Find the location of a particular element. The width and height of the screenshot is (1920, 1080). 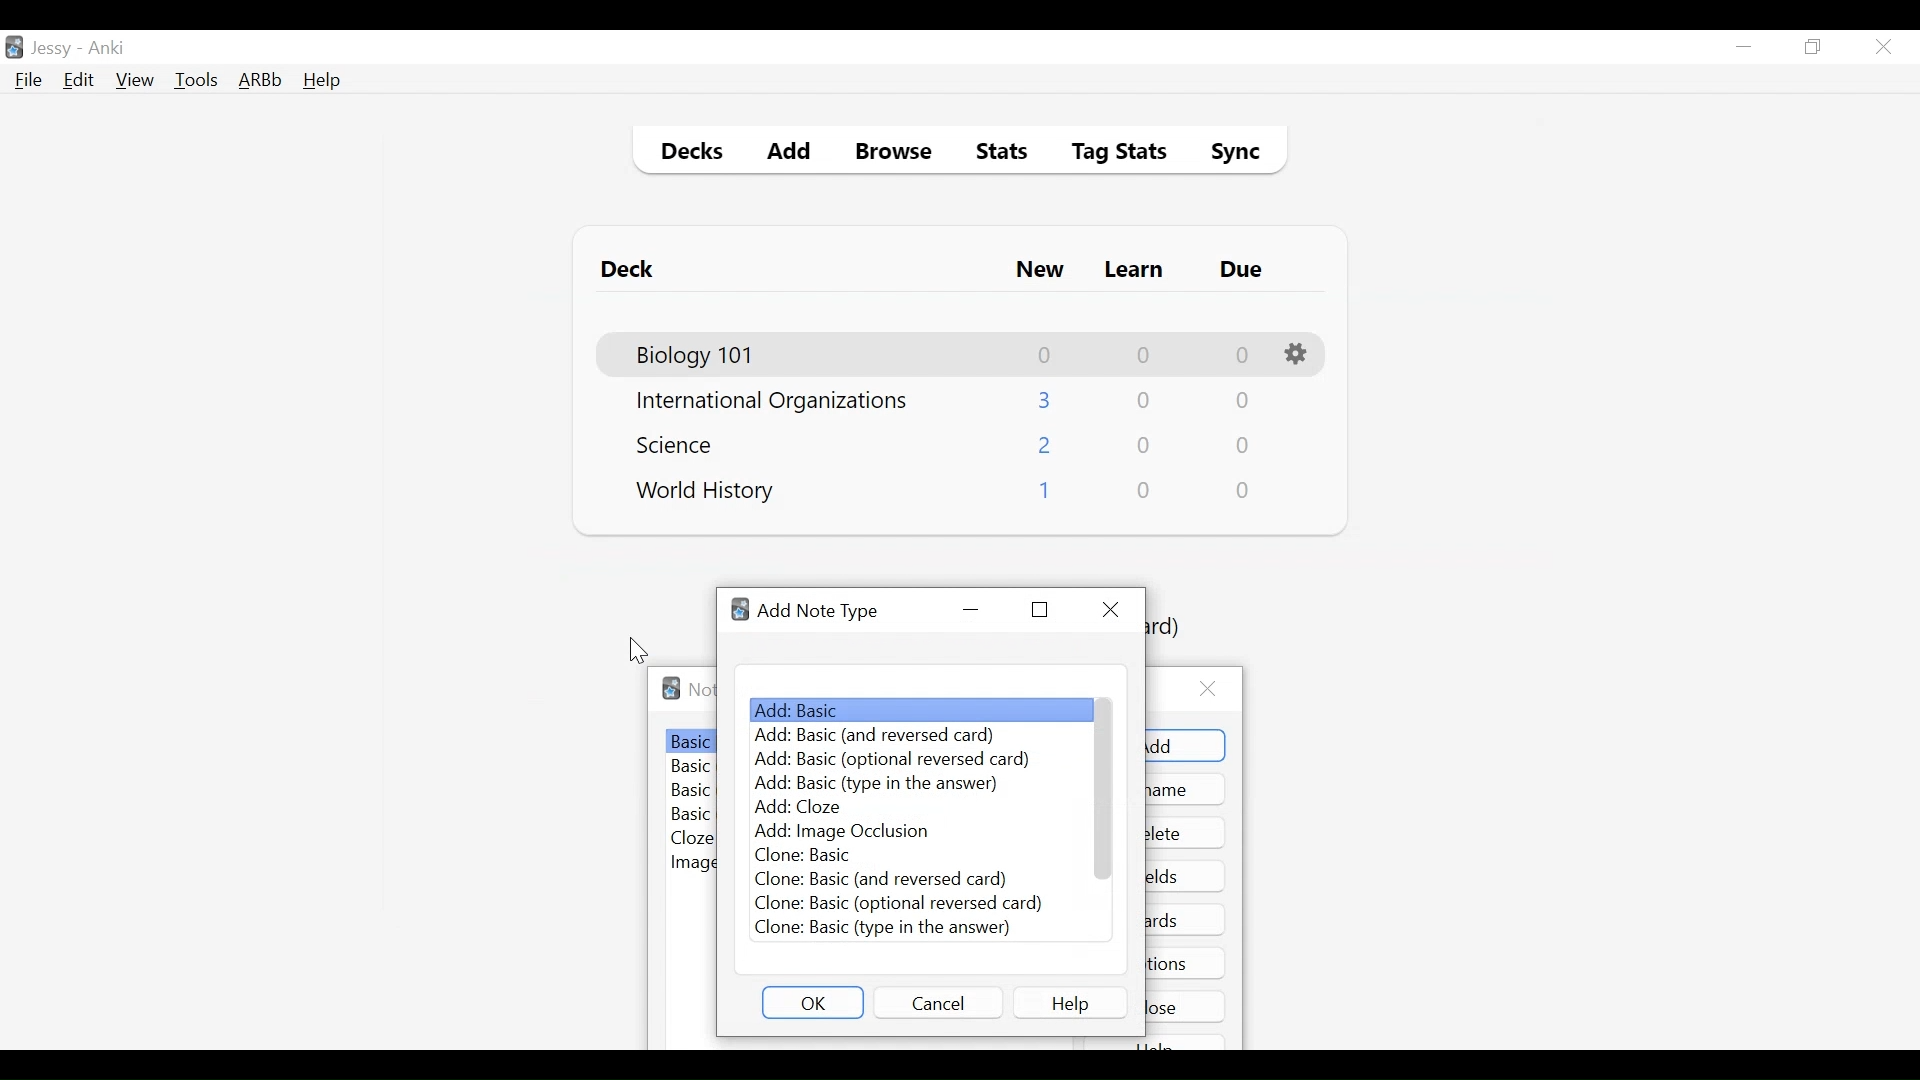

Cancel is located at coordinates (938, 1002).